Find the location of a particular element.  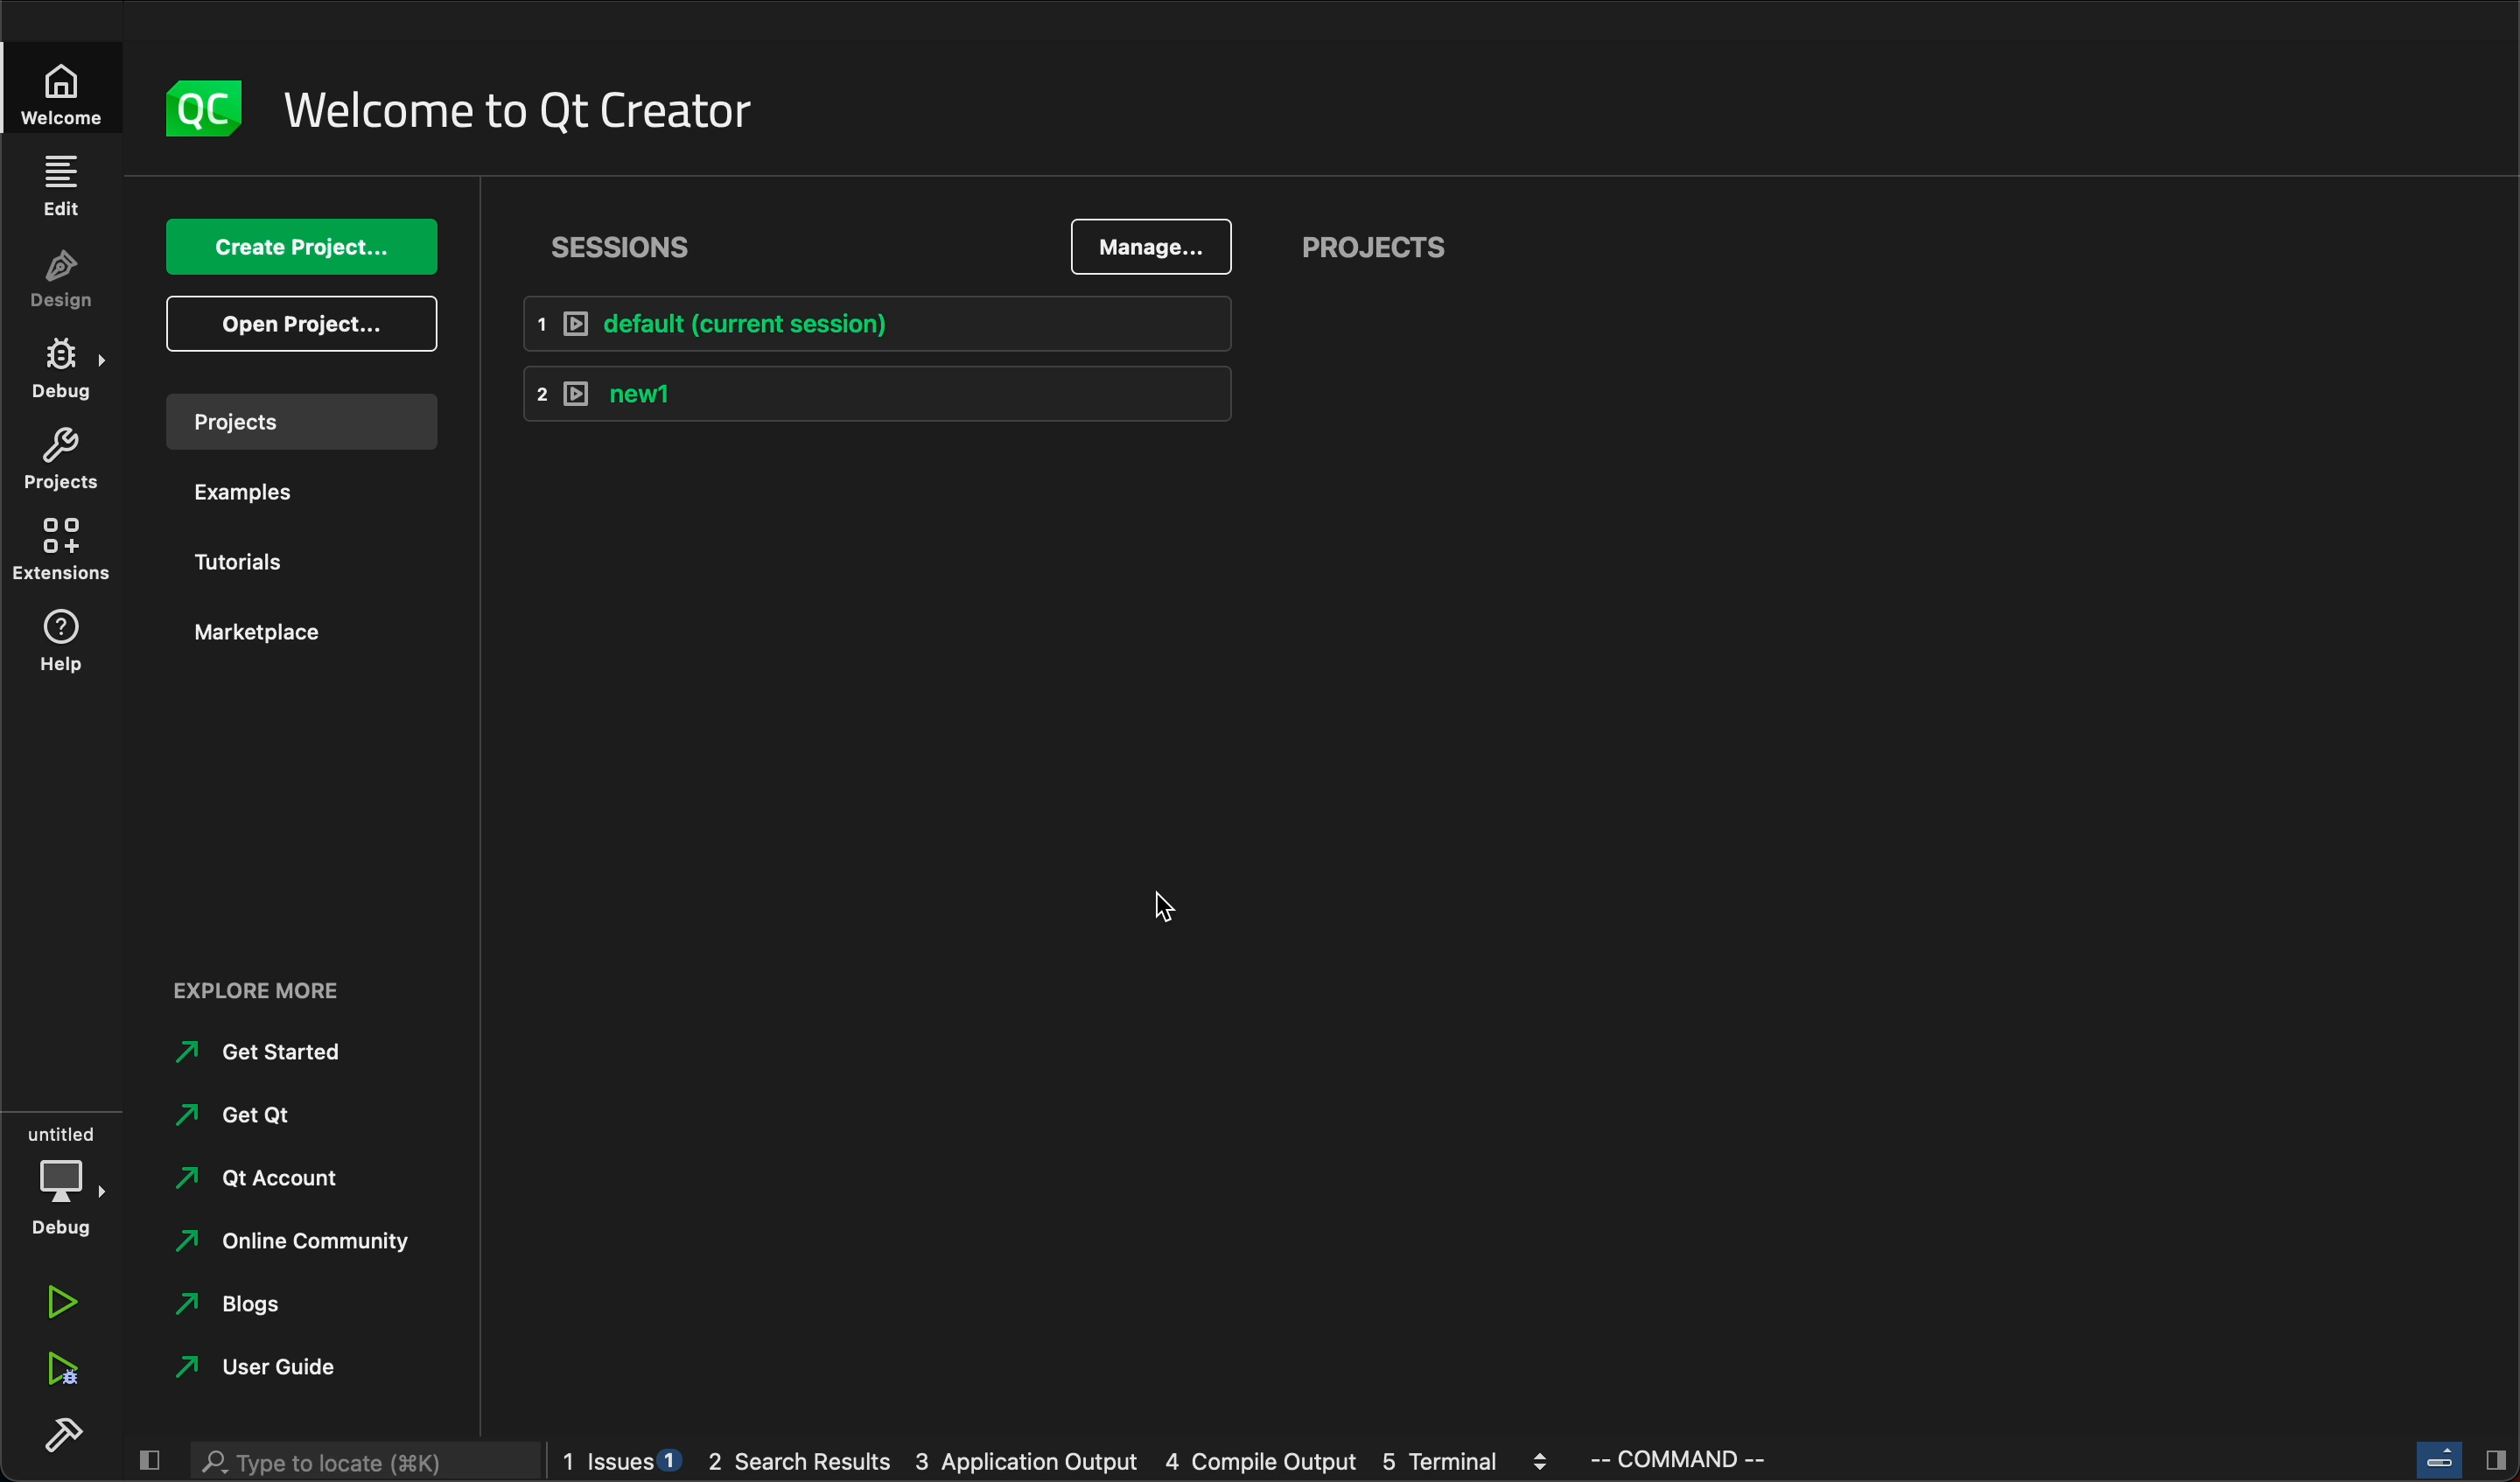

run debug is located at coordinates (57, 1374).